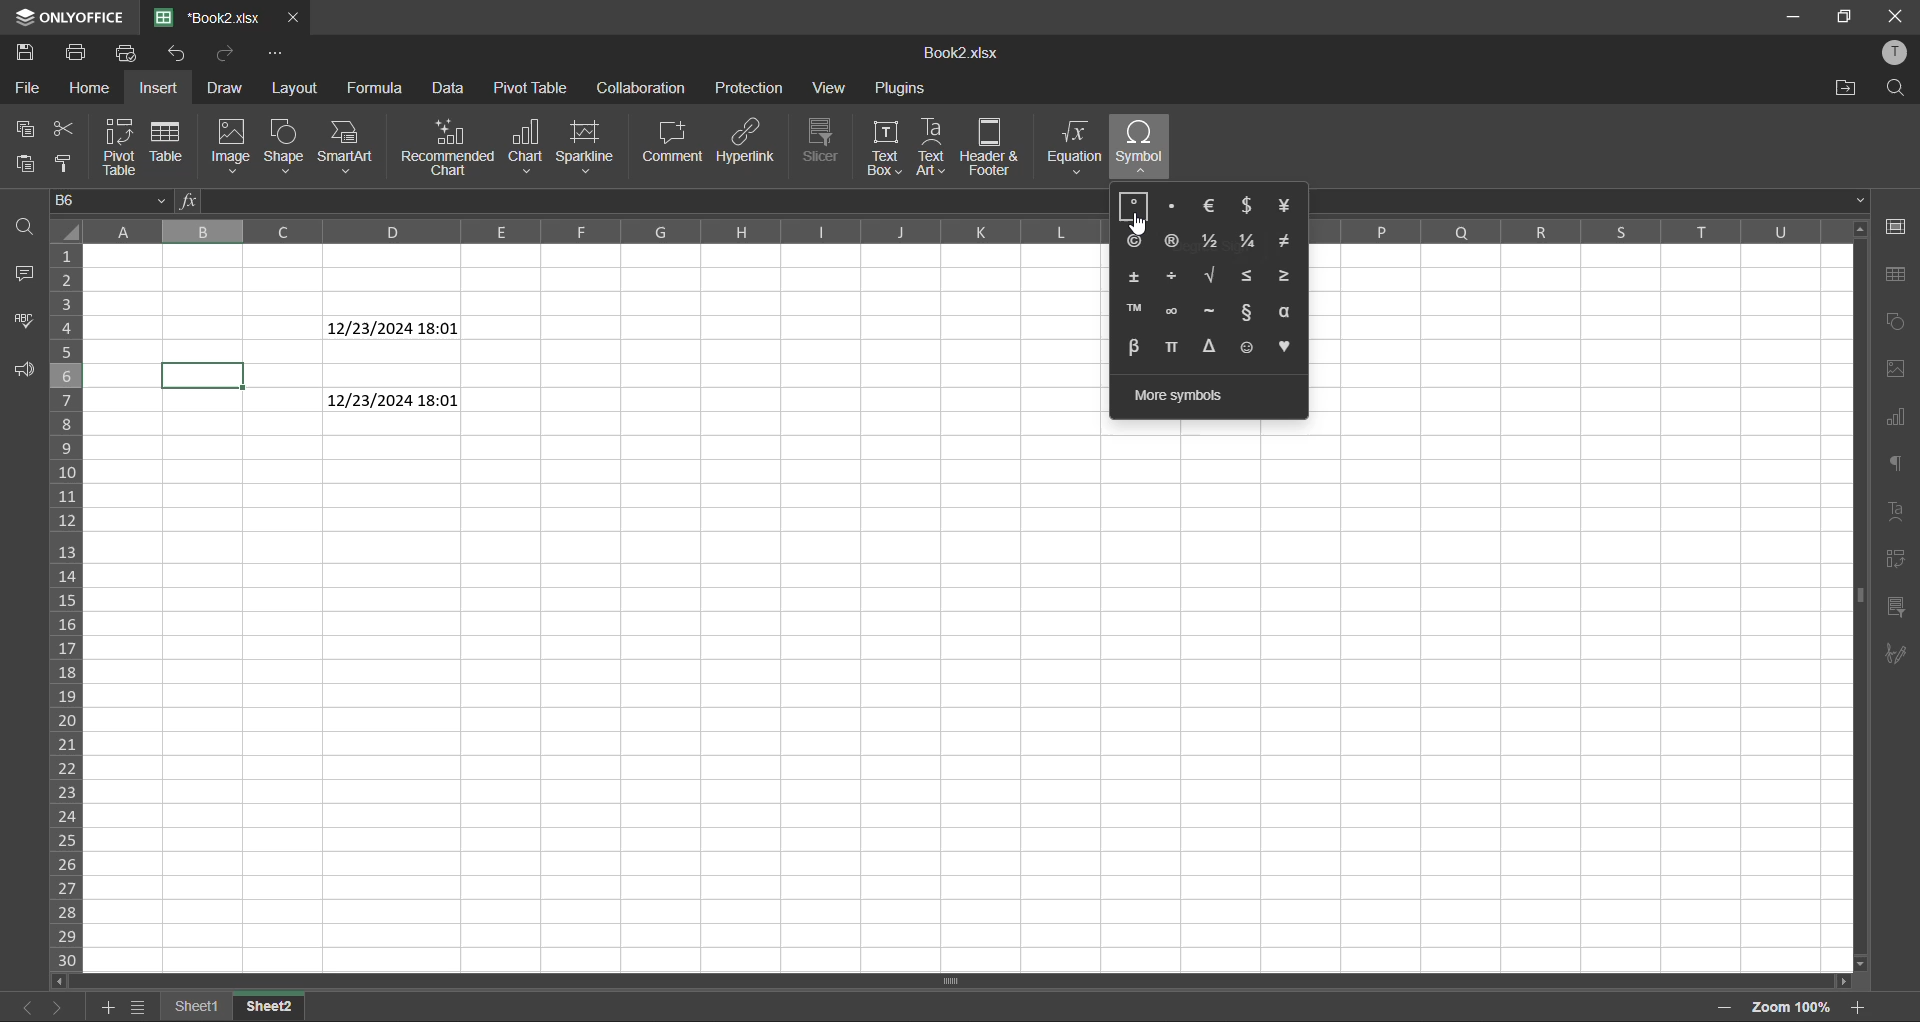  Describe the element at coordinates (1290, 276) in the screenshot. I see `greater than or equal to` at that location.